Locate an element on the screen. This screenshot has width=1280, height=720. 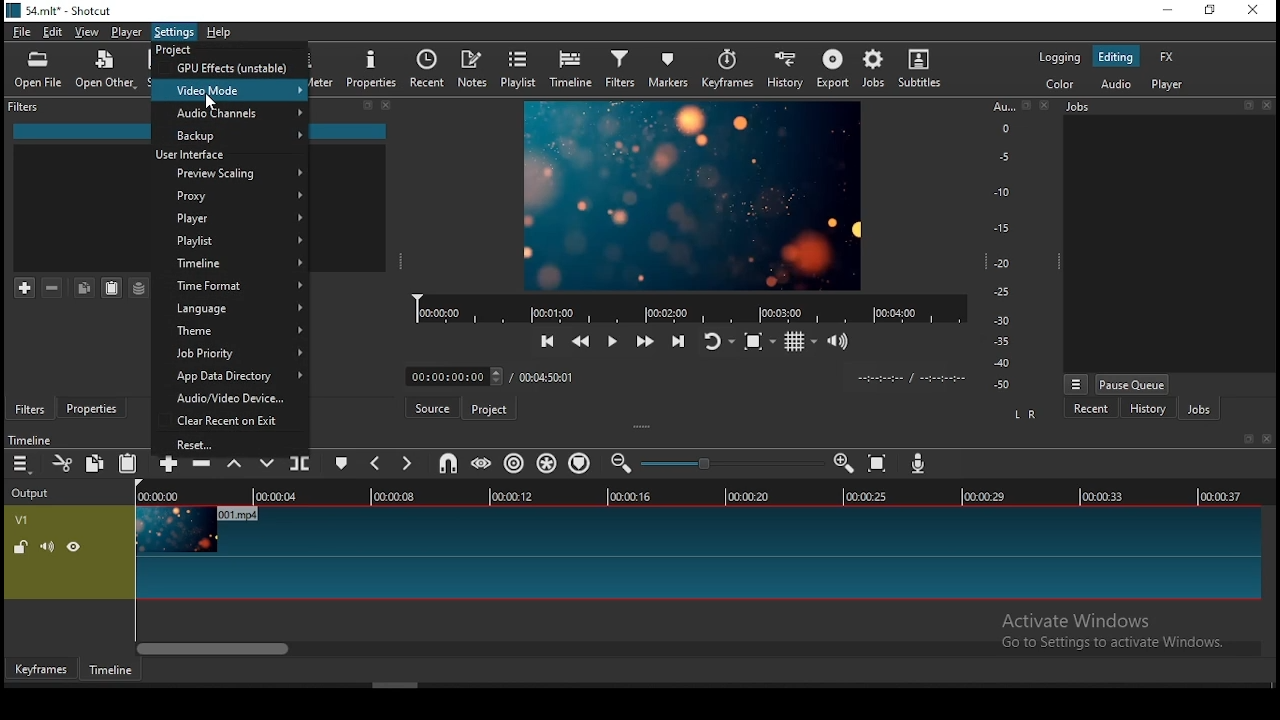
markers is located at coordinates (668, 68).